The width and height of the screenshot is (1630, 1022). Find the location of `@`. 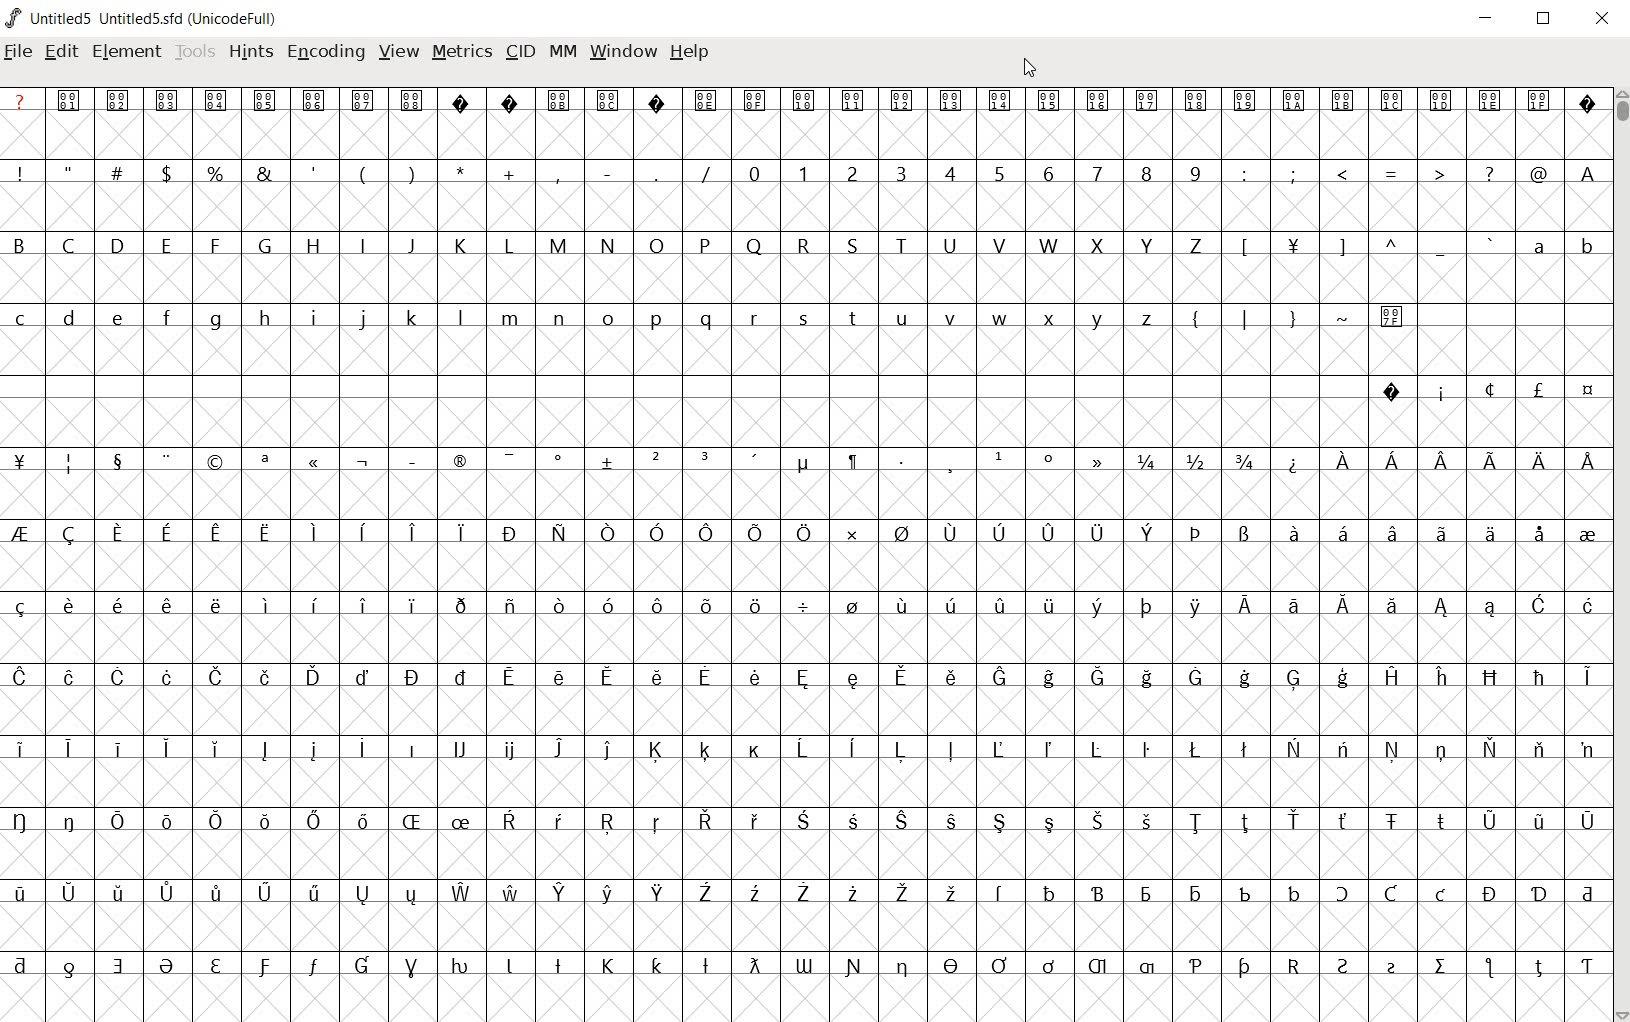

@ is located at coordinates (1538, 172).